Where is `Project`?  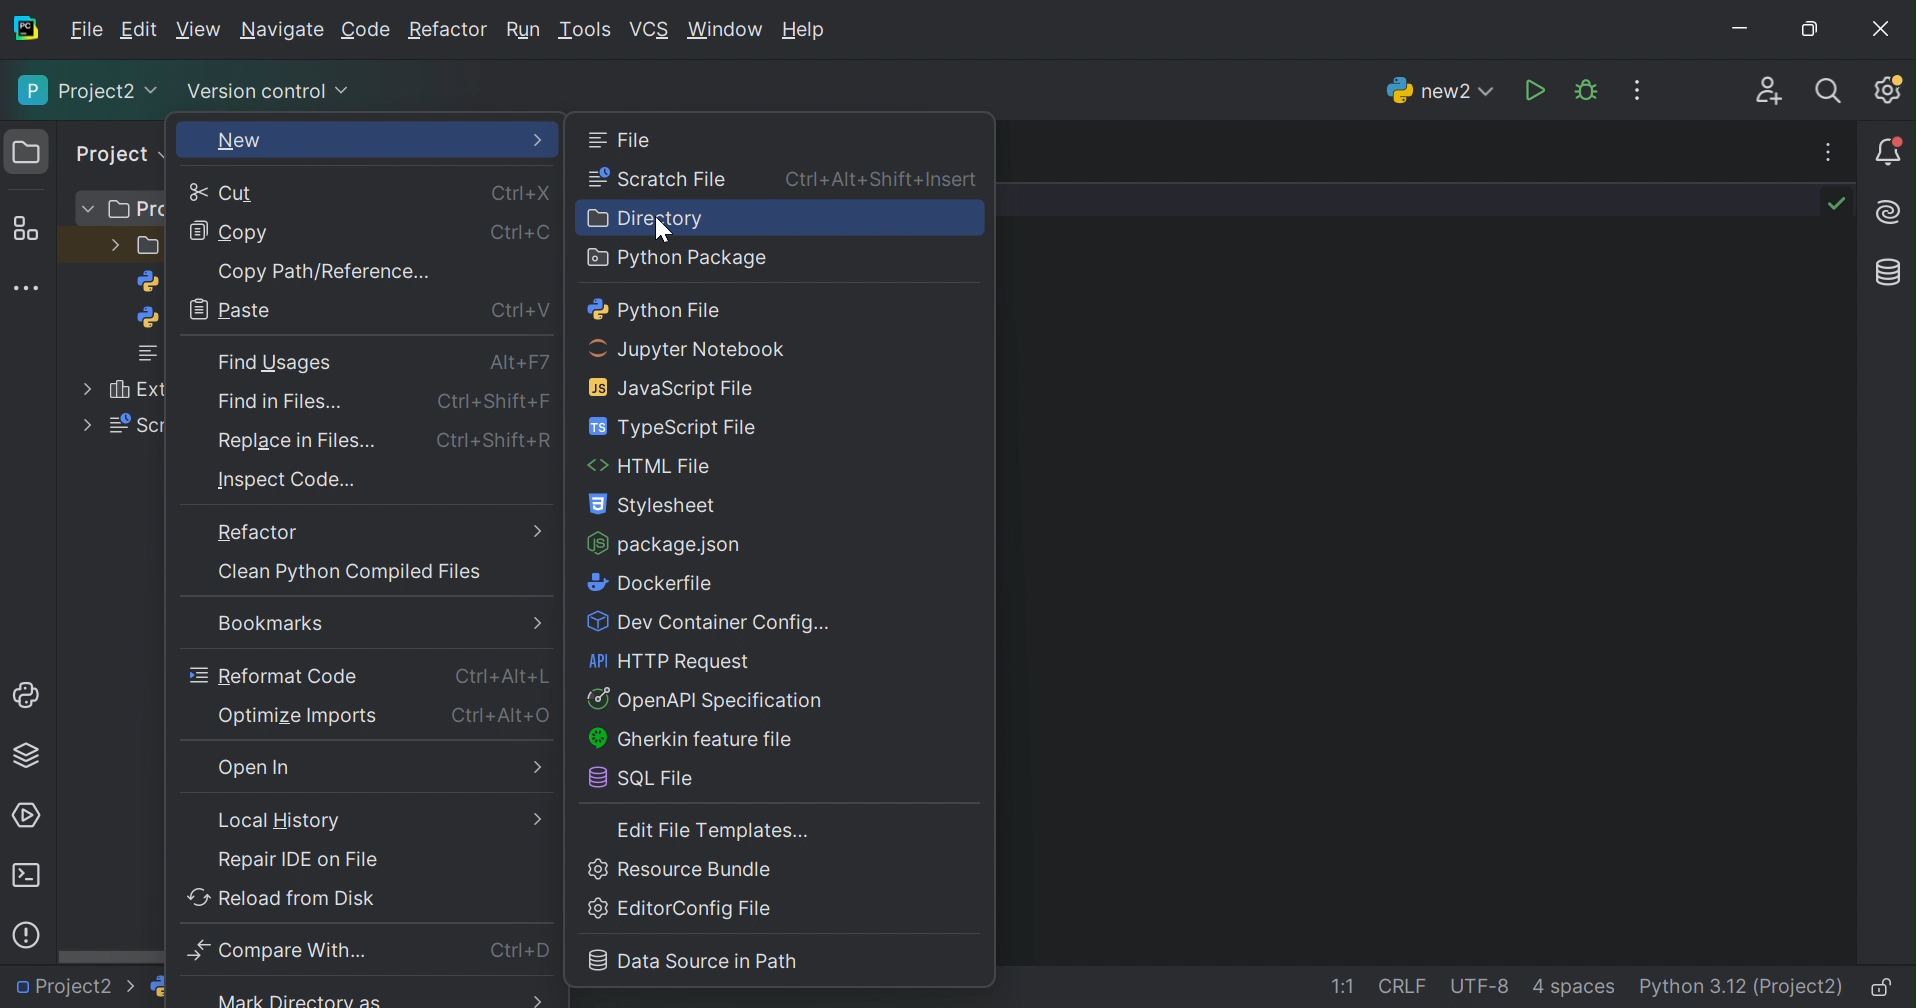 Project is located at coordinates (115, 153).